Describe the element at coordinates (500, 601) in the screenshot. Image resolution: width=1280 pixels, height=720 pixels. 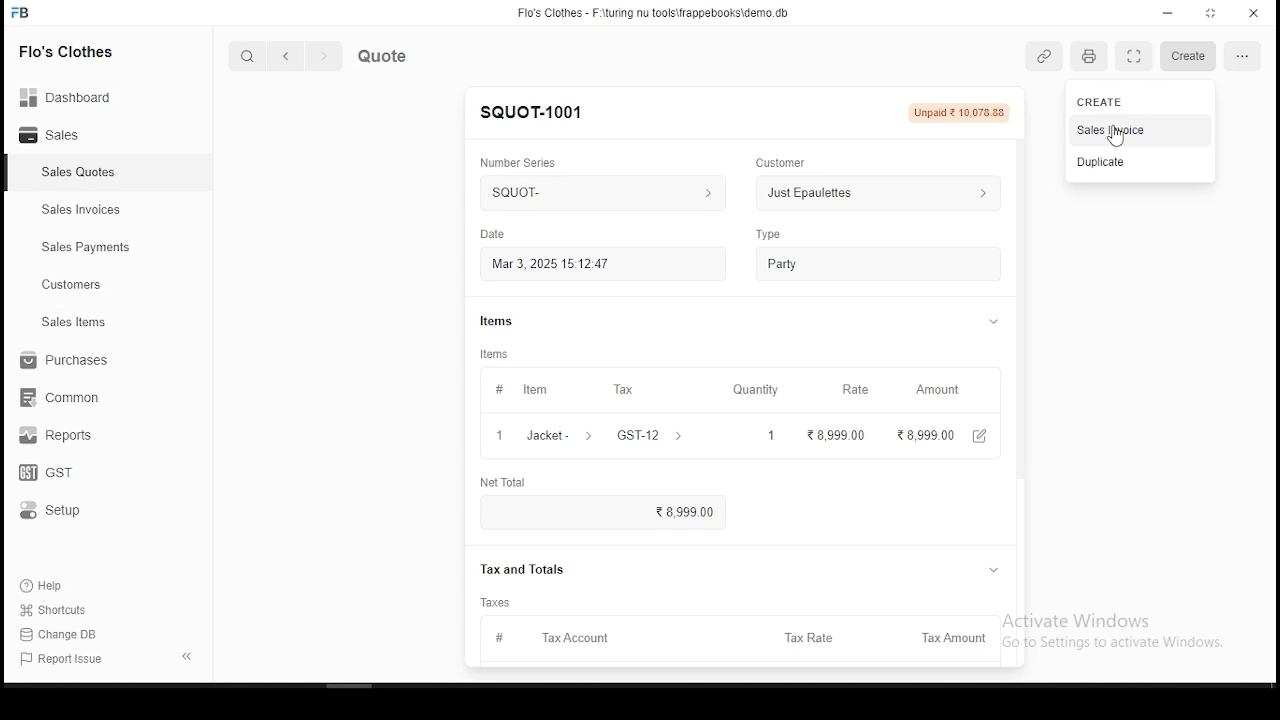
I see `taxes` at that location.